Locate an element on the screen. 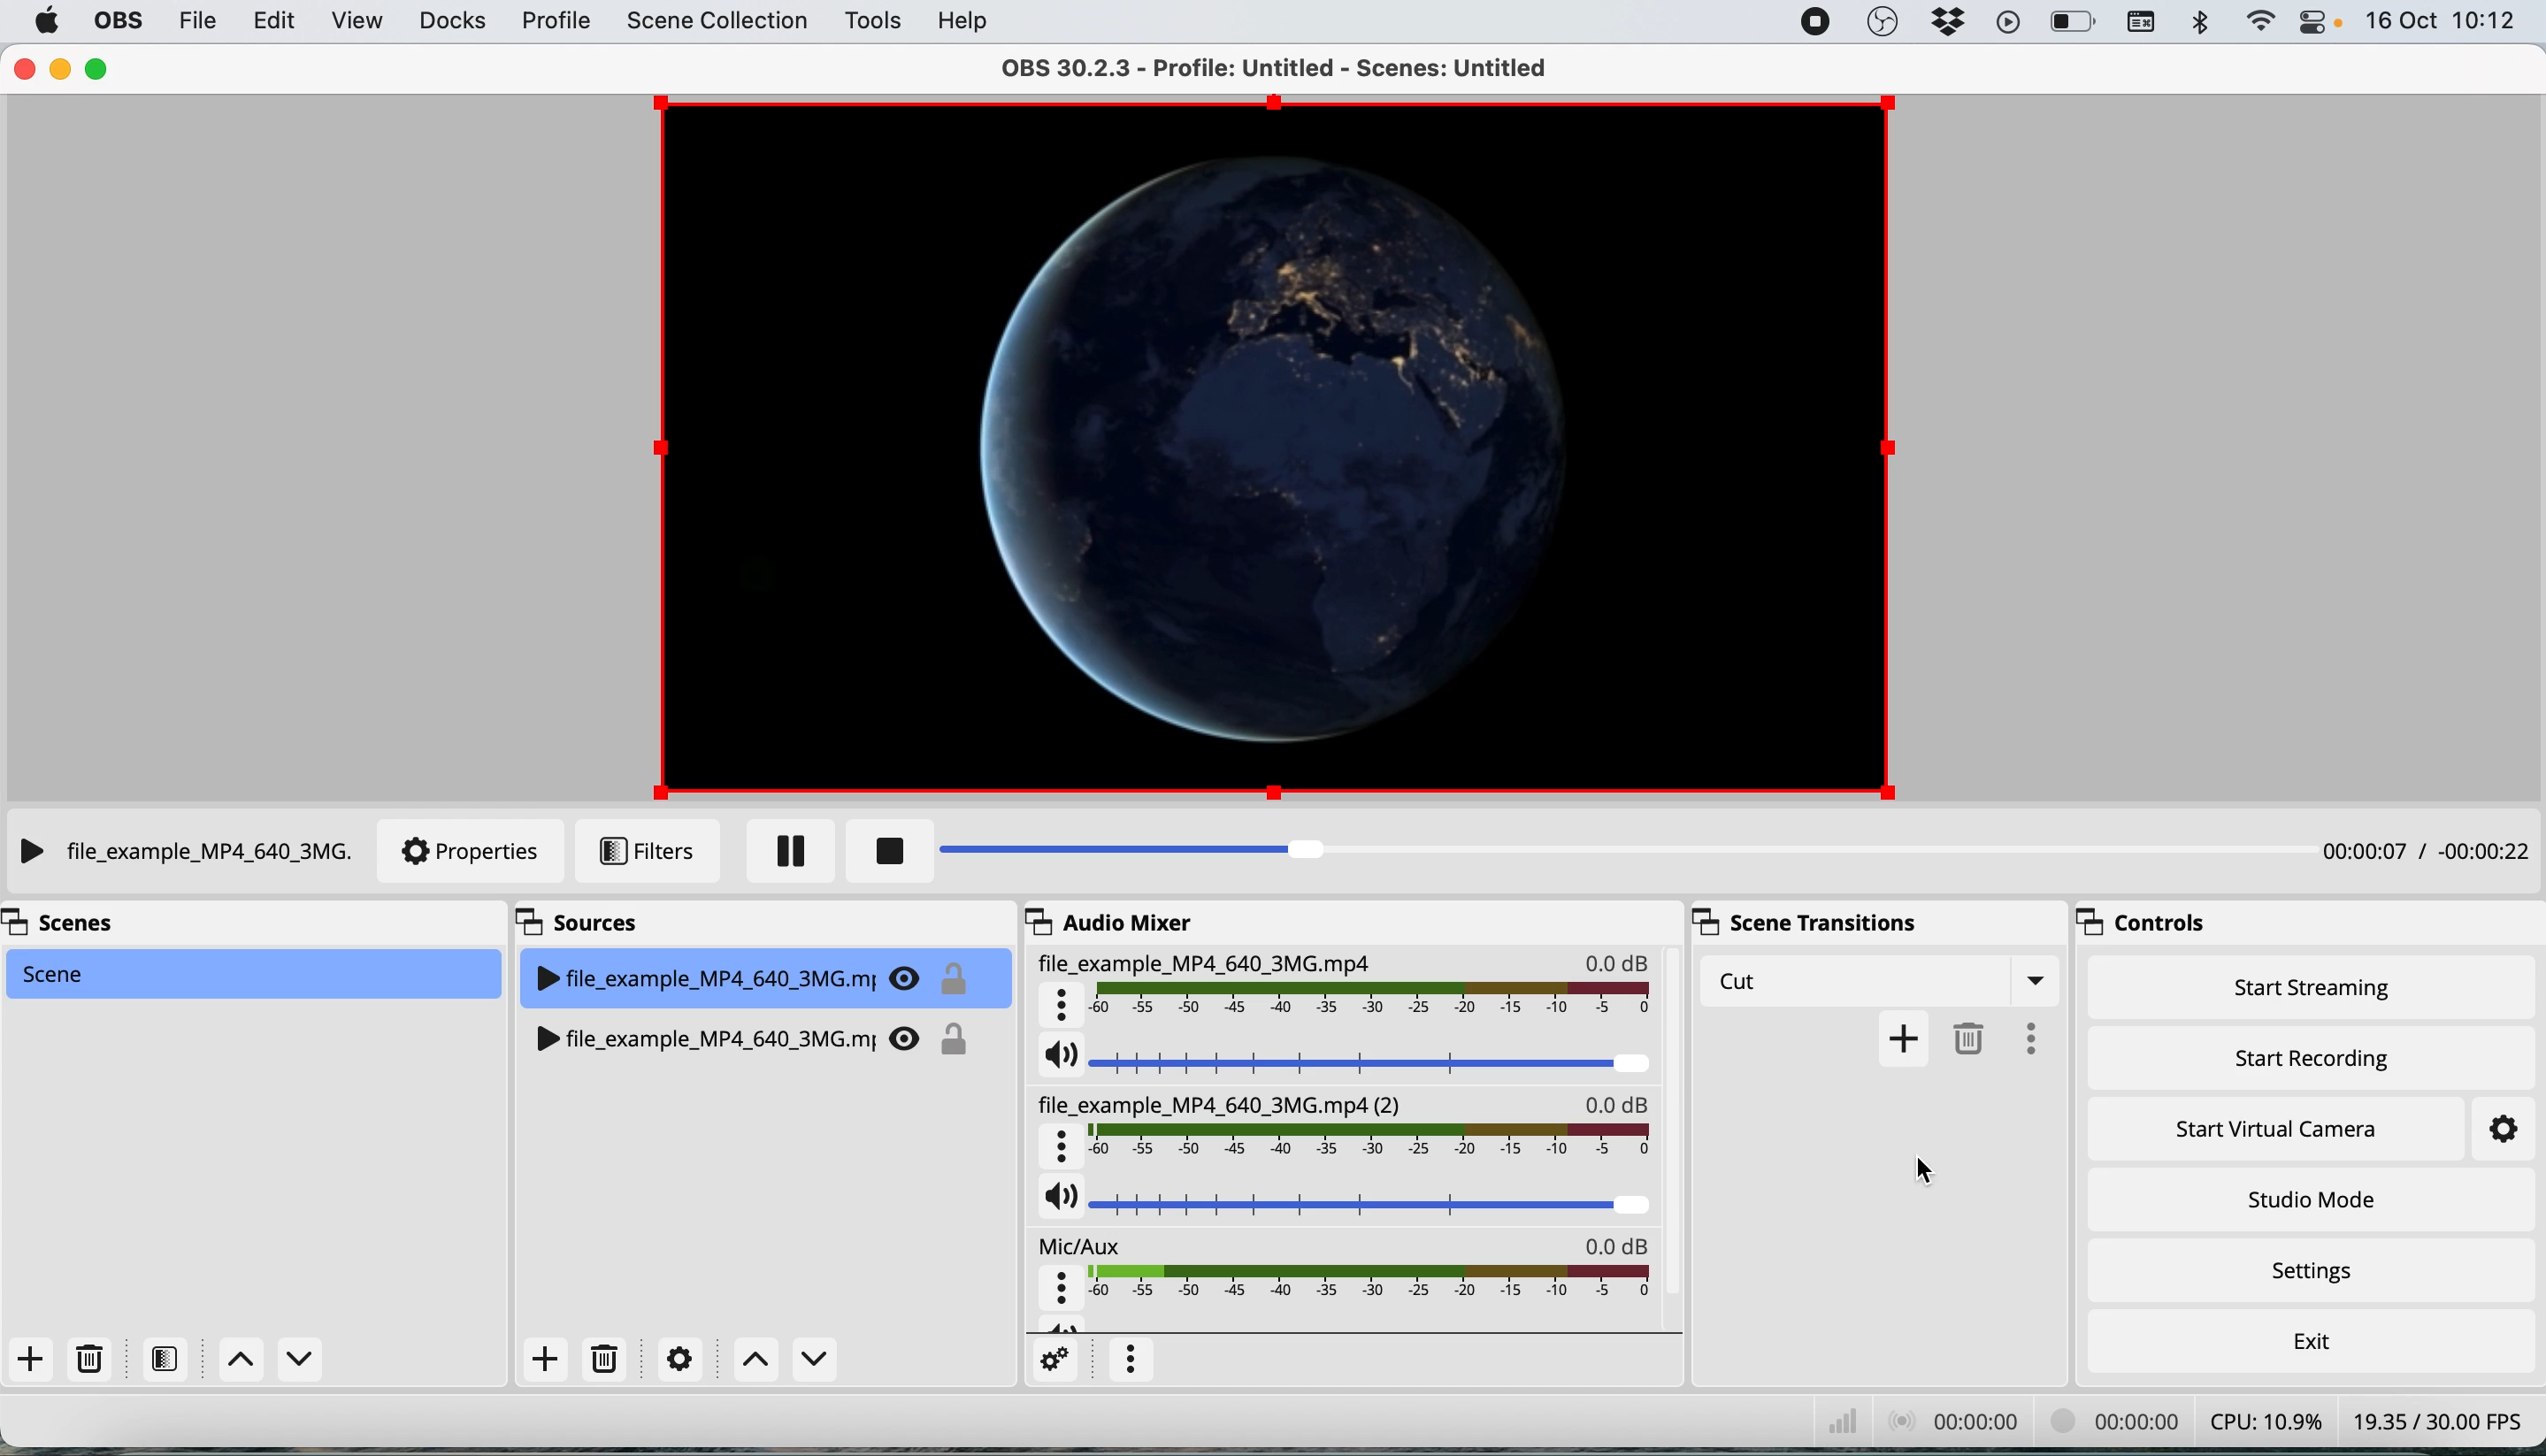  filters is located at coordinates (163, 1358).